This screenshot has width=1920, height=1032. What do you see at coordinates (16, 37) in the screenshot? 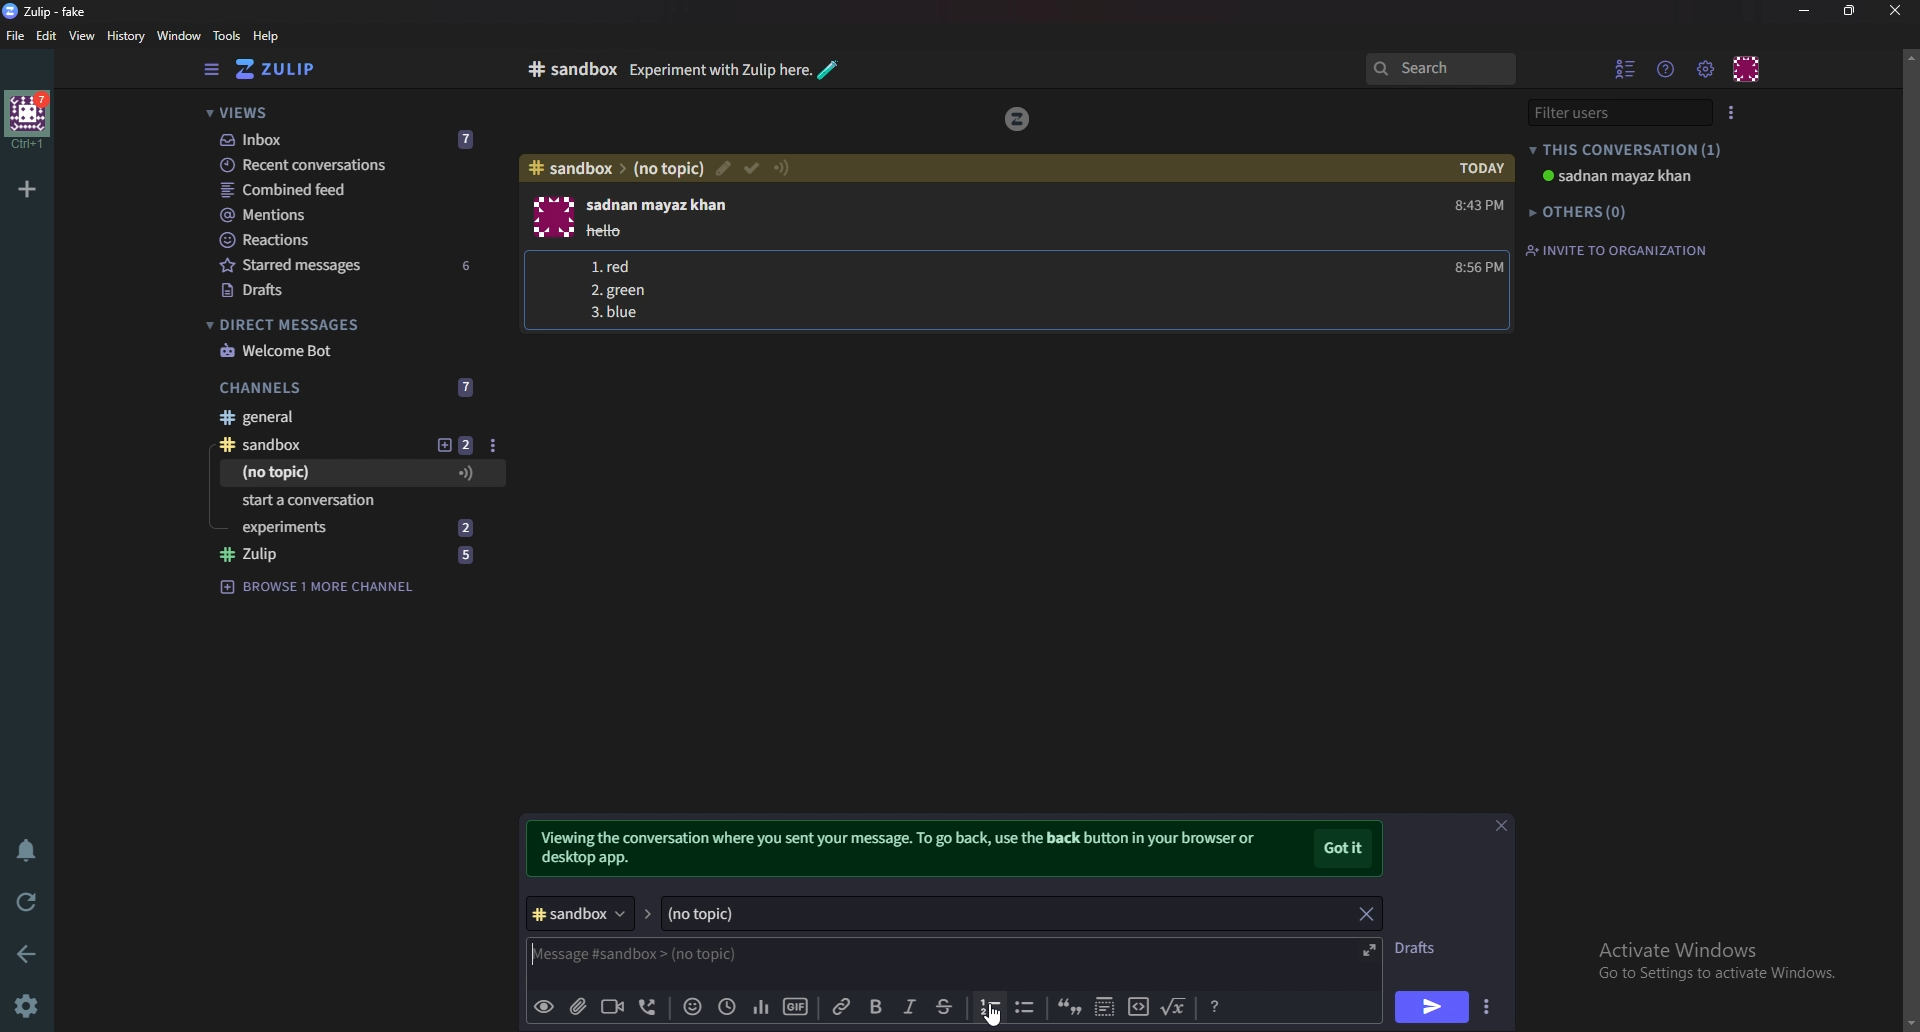
I see `File` at bounding box center [16, 37].